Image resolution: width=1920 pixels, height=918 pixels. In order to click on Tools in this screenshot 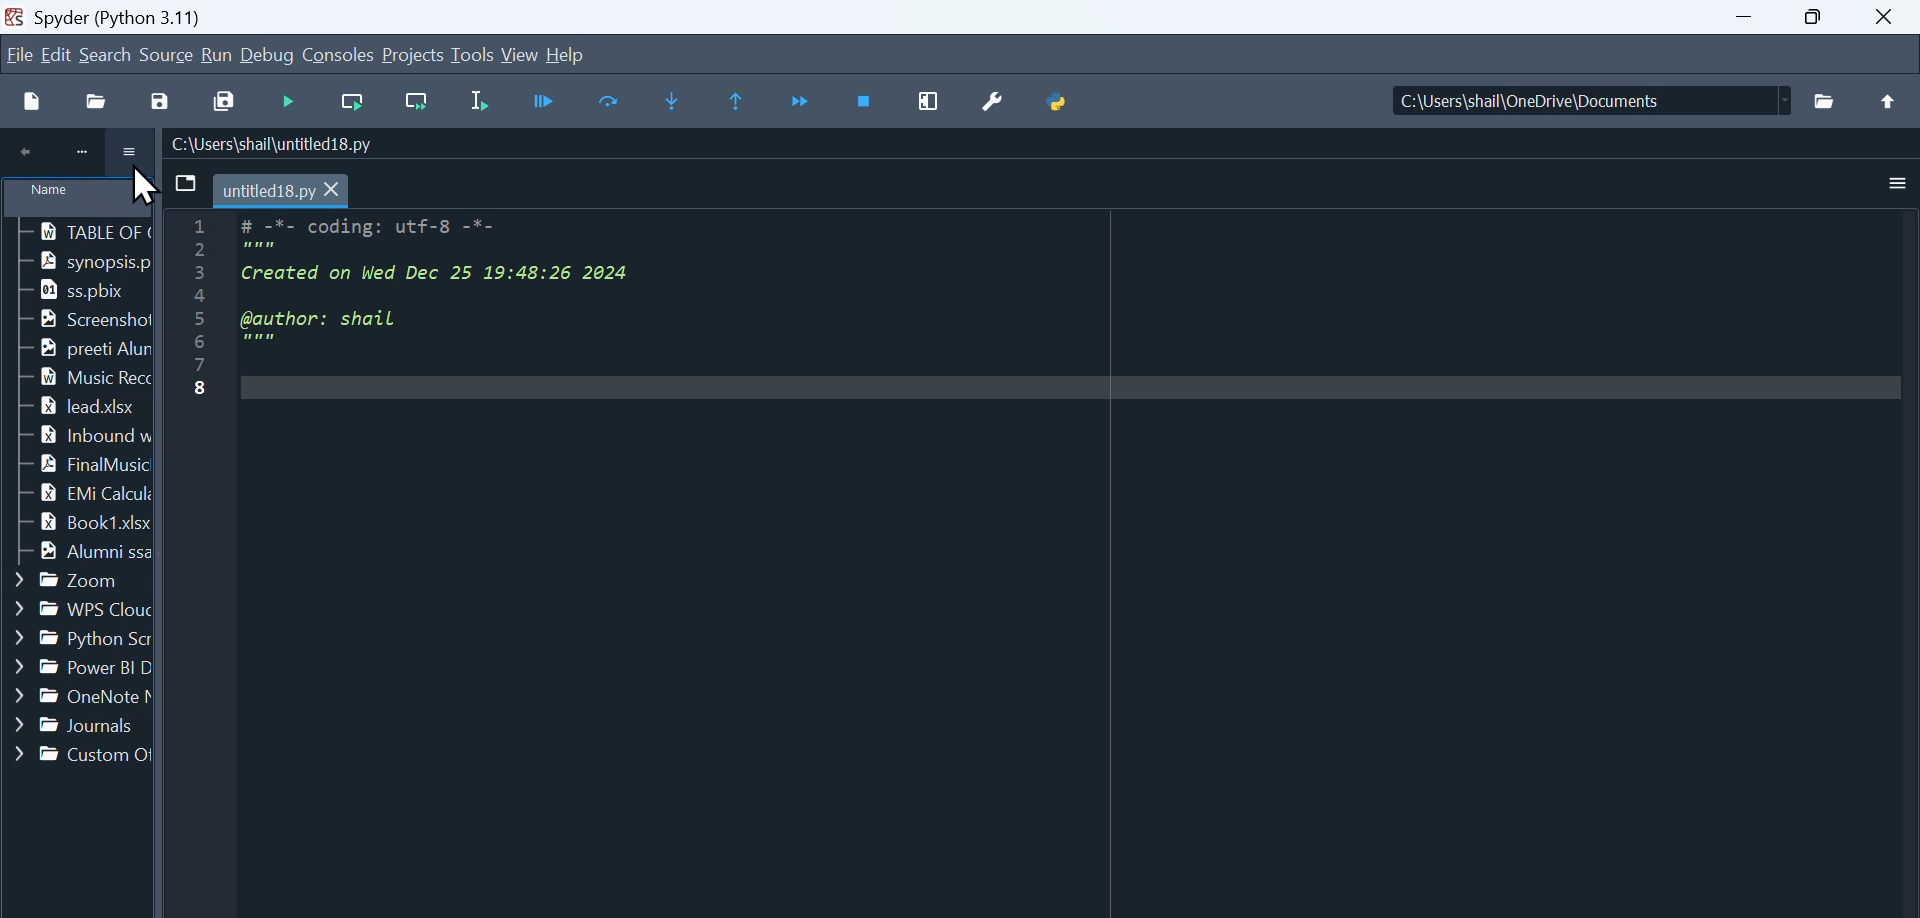, I will do `click(475, 55)`.